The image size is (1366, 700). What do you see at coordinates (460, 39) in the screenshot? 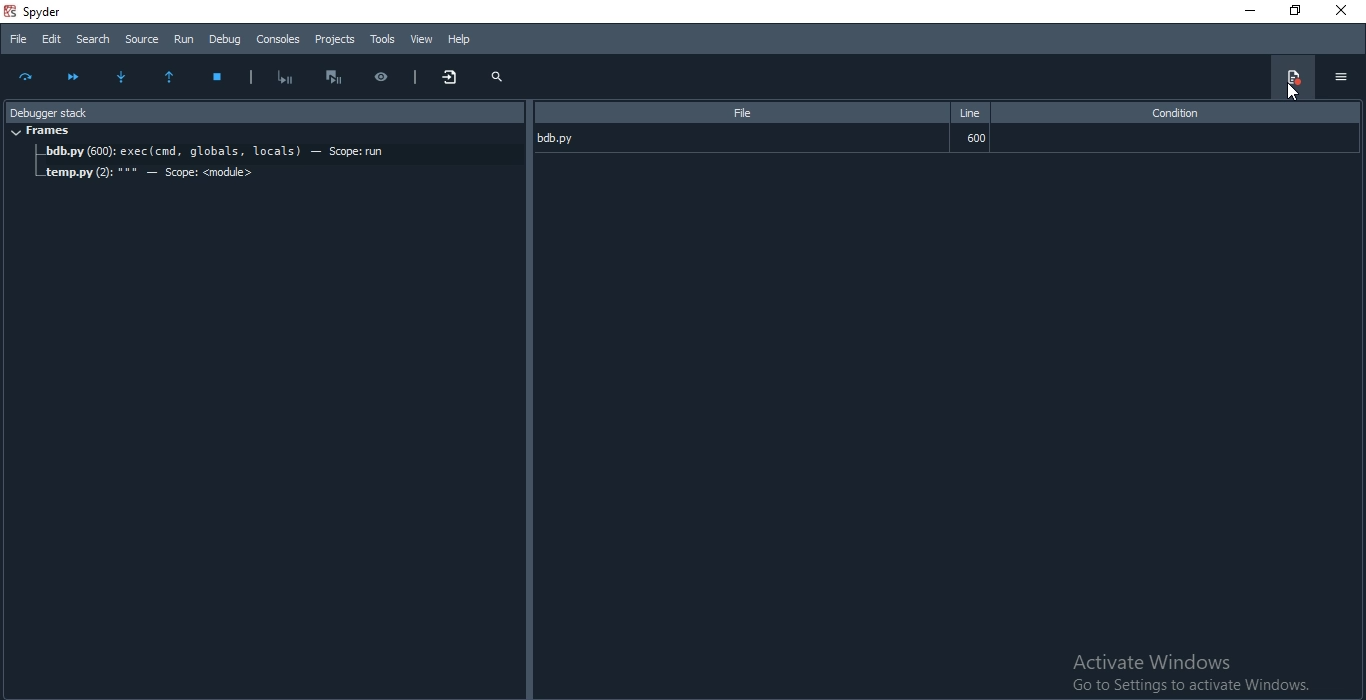
I see `Help` at bounding box center [460, 39].